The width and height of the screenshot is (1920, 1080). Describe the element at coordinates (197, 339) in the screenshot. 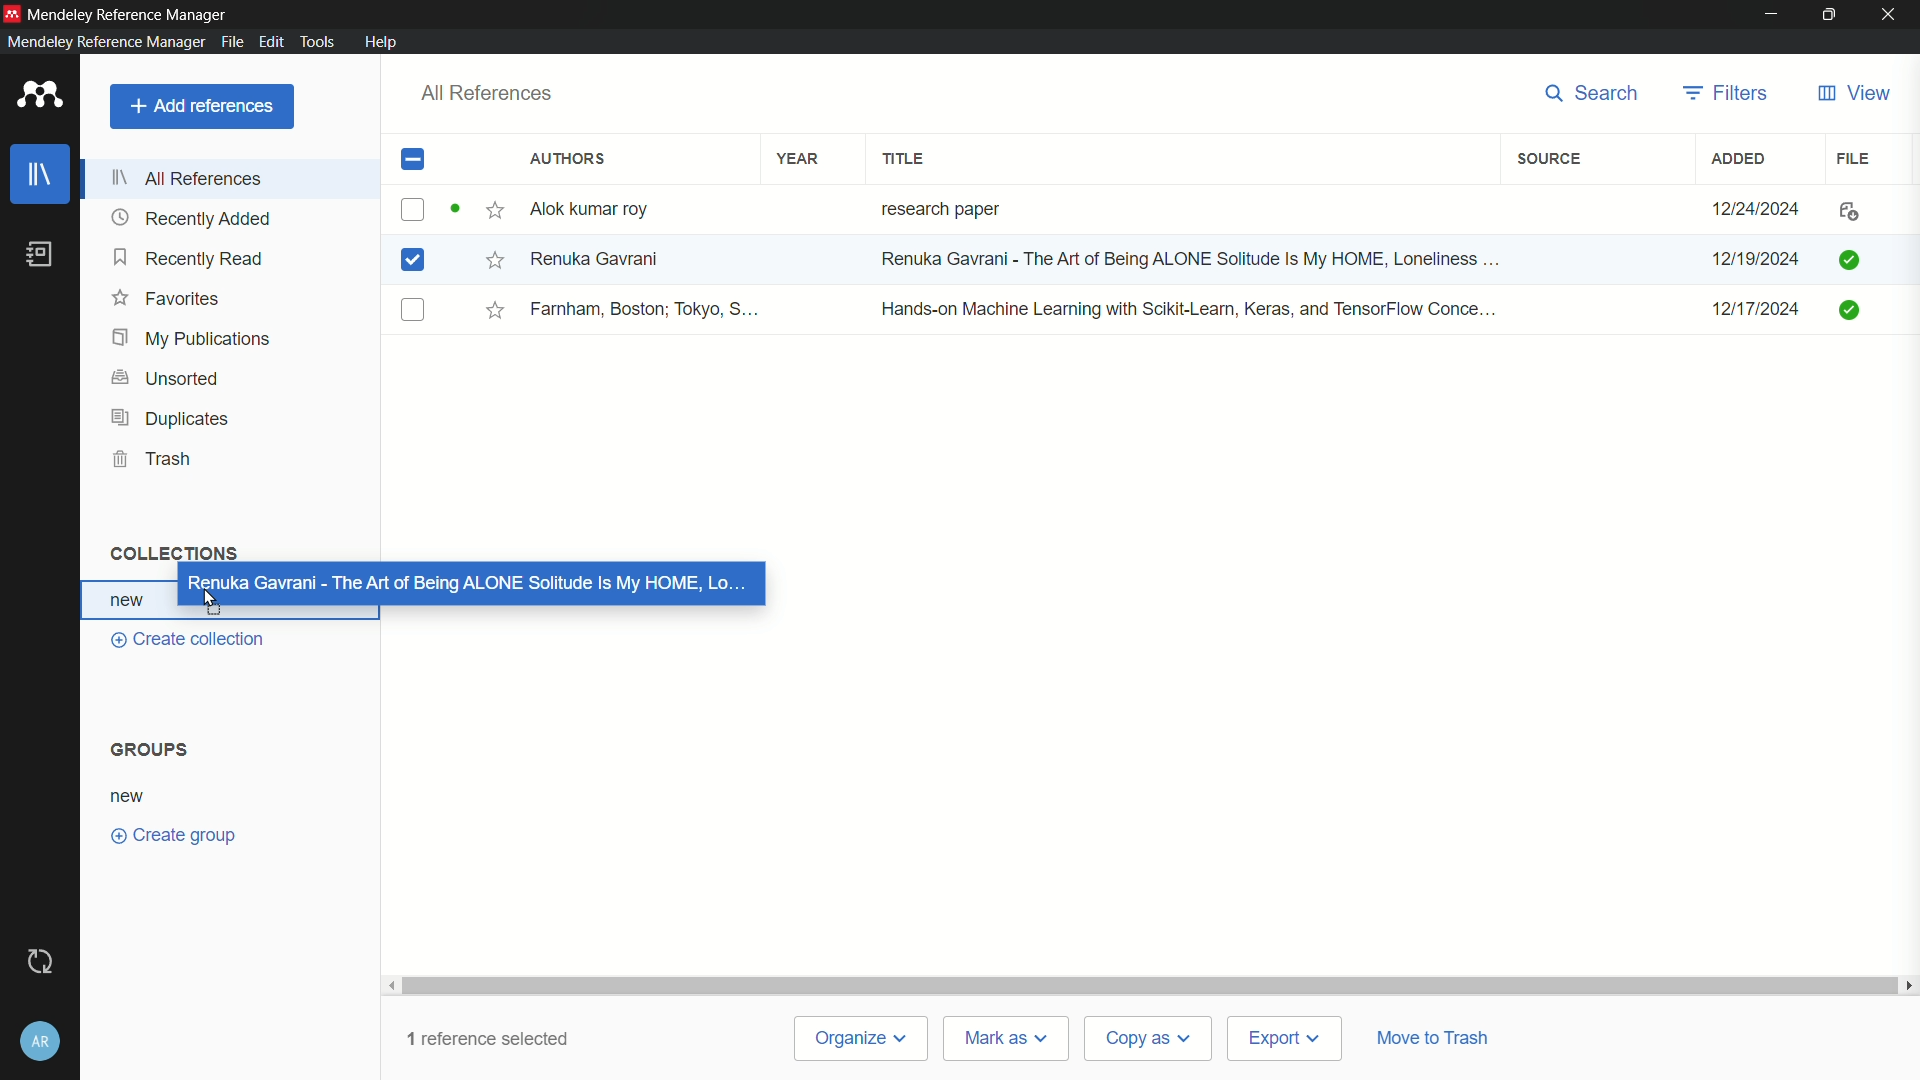

I see `my publications` at that location.